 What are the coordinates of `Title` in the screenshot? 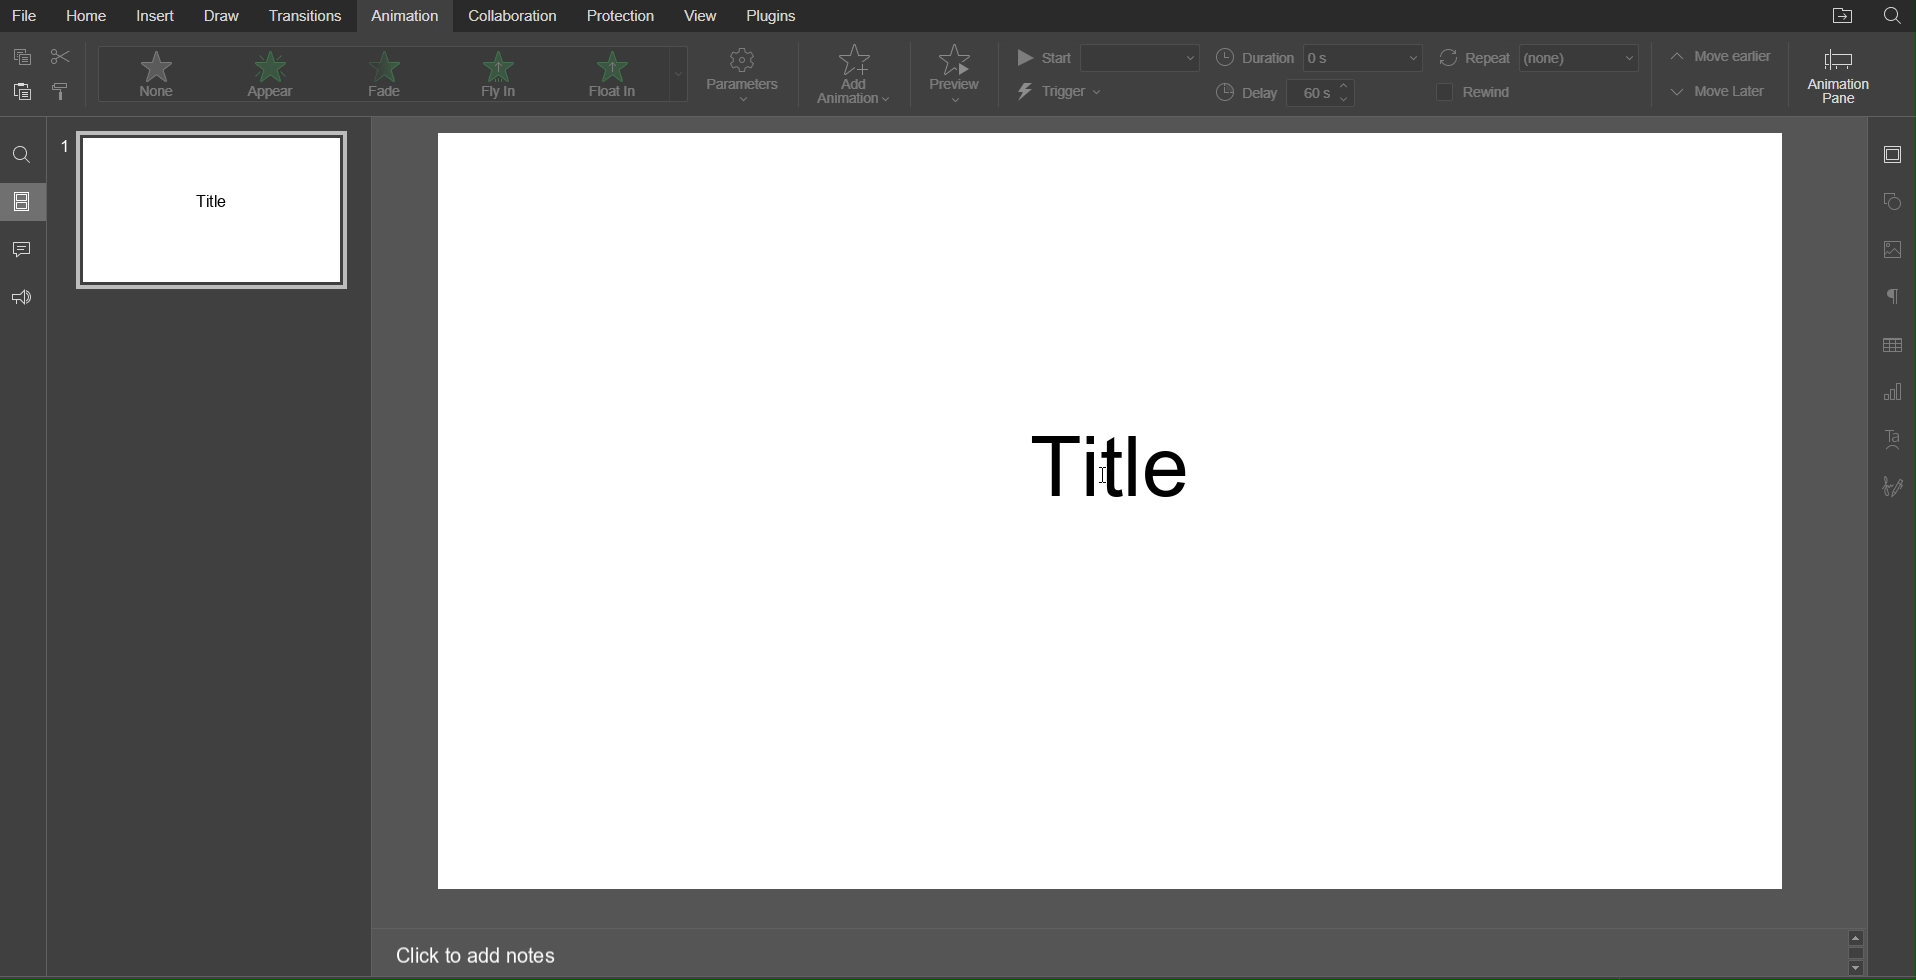 It's located at (1101, 462).